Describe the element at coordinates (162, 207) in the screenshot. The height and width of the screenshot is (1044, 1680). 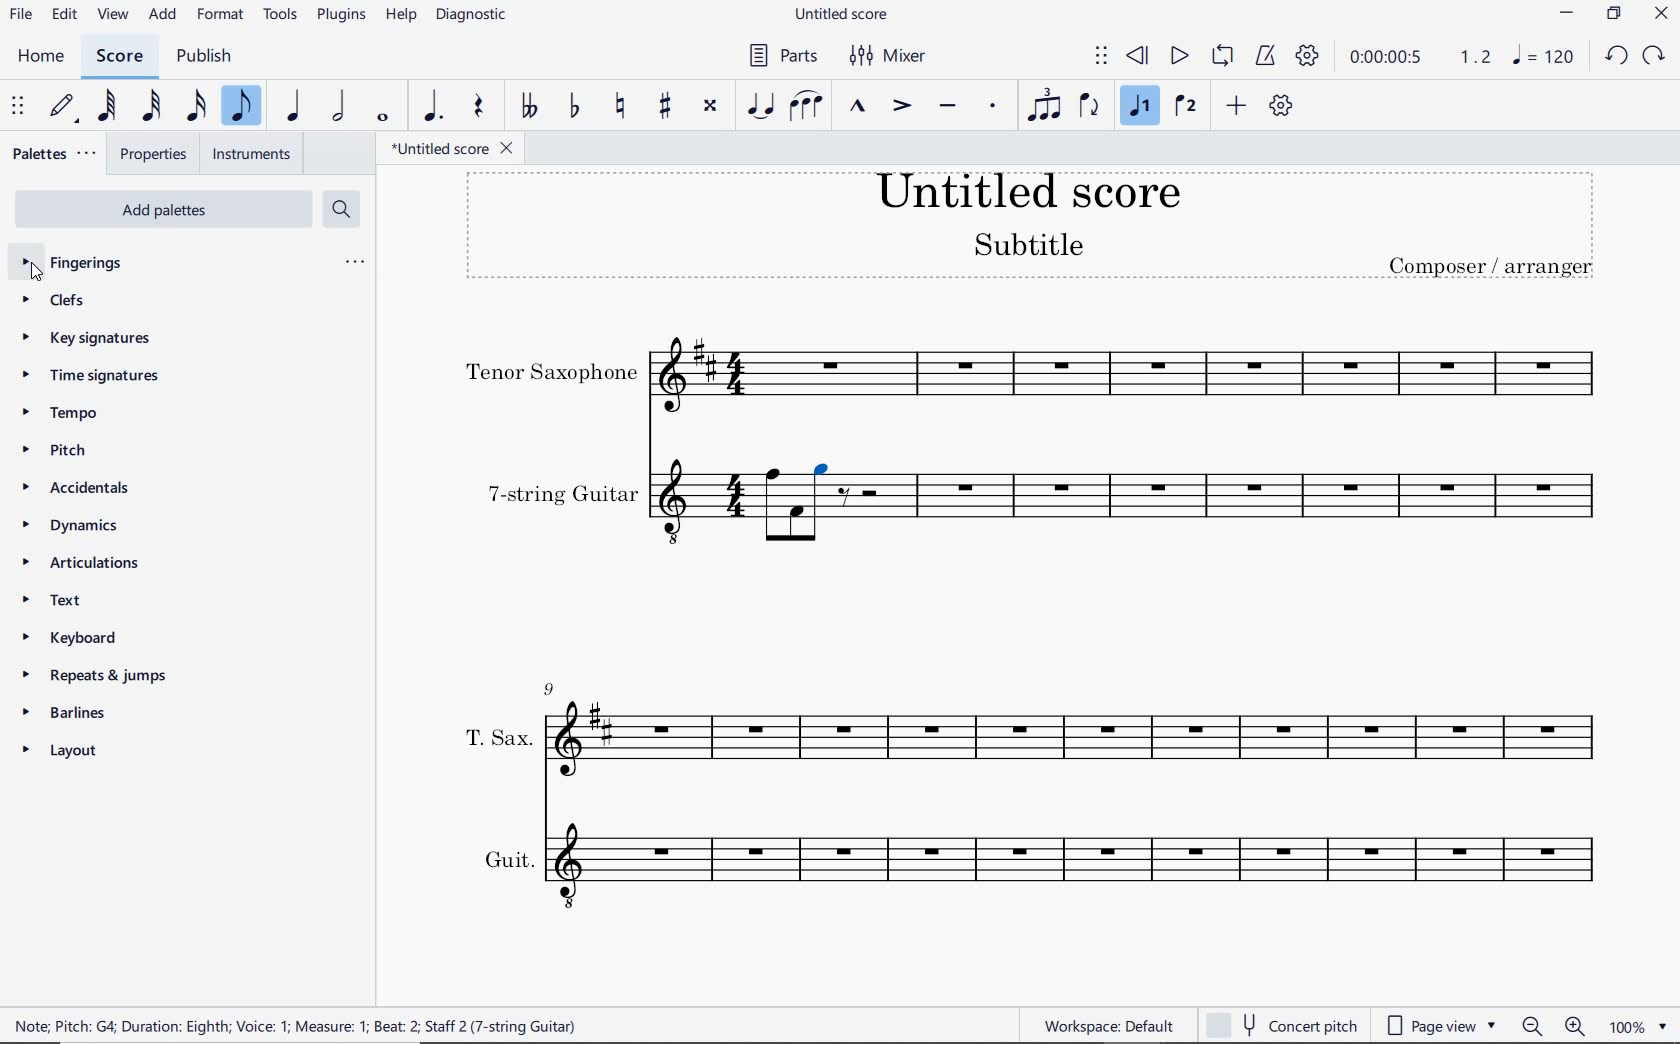
I see `ADD PALETTES` at that location.